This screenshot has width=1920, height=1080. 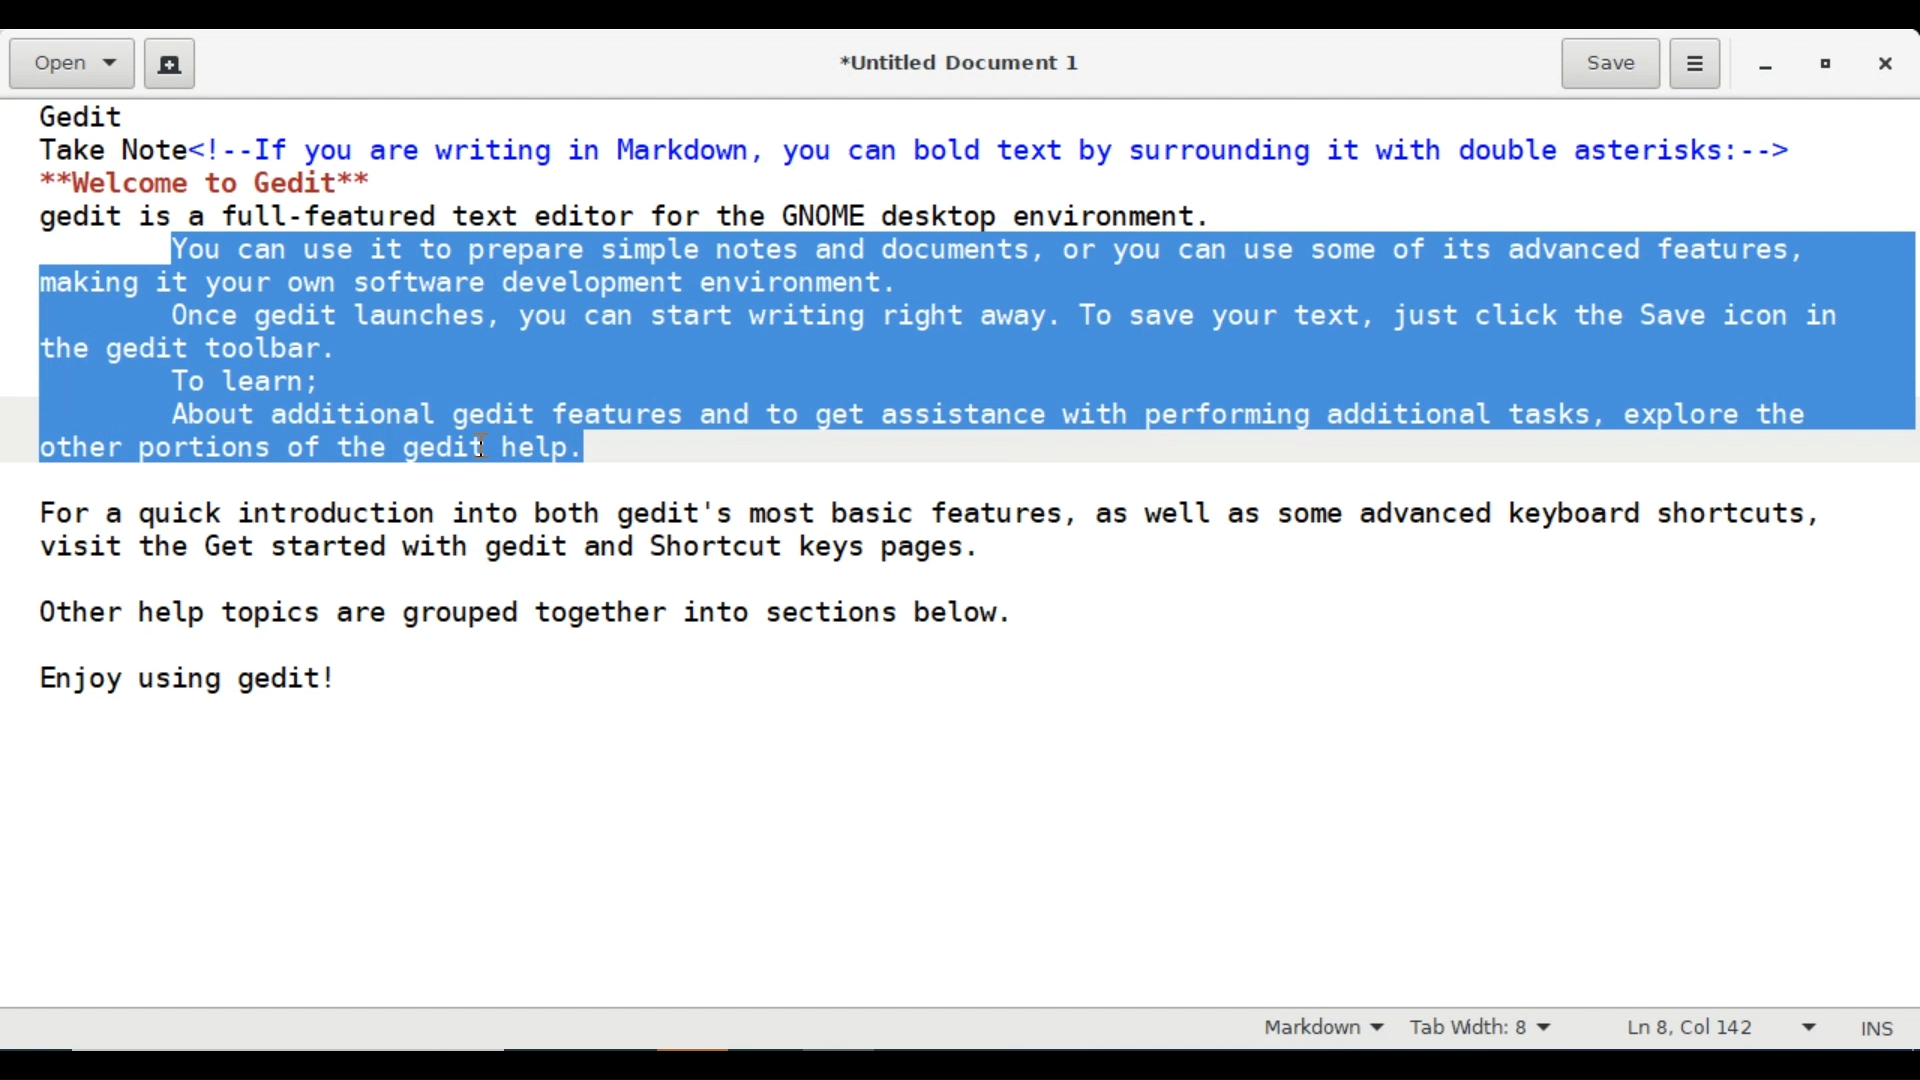 What do you see at coordinates (69, 65) in the screenshot?
I see `Open` at bounding box center [69, 65].